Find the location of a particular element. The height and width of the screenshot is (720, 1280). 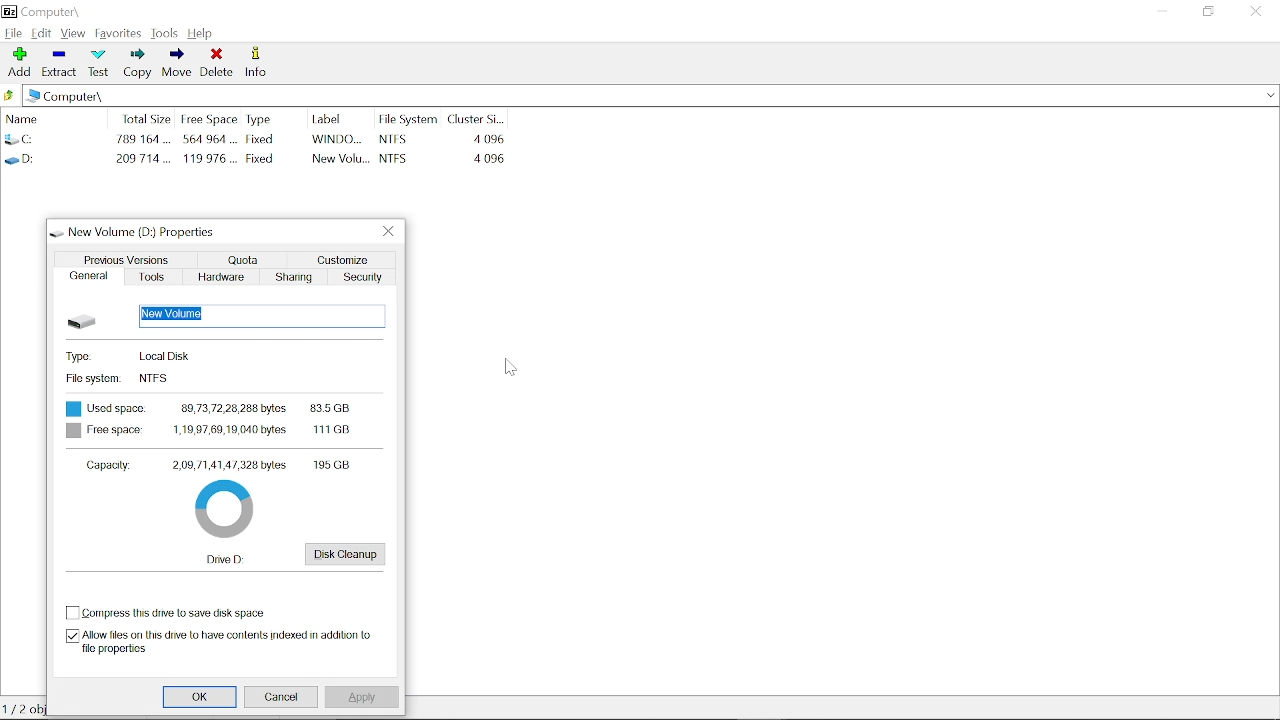

Type: Local Disk is located at coordinates (137, 354).